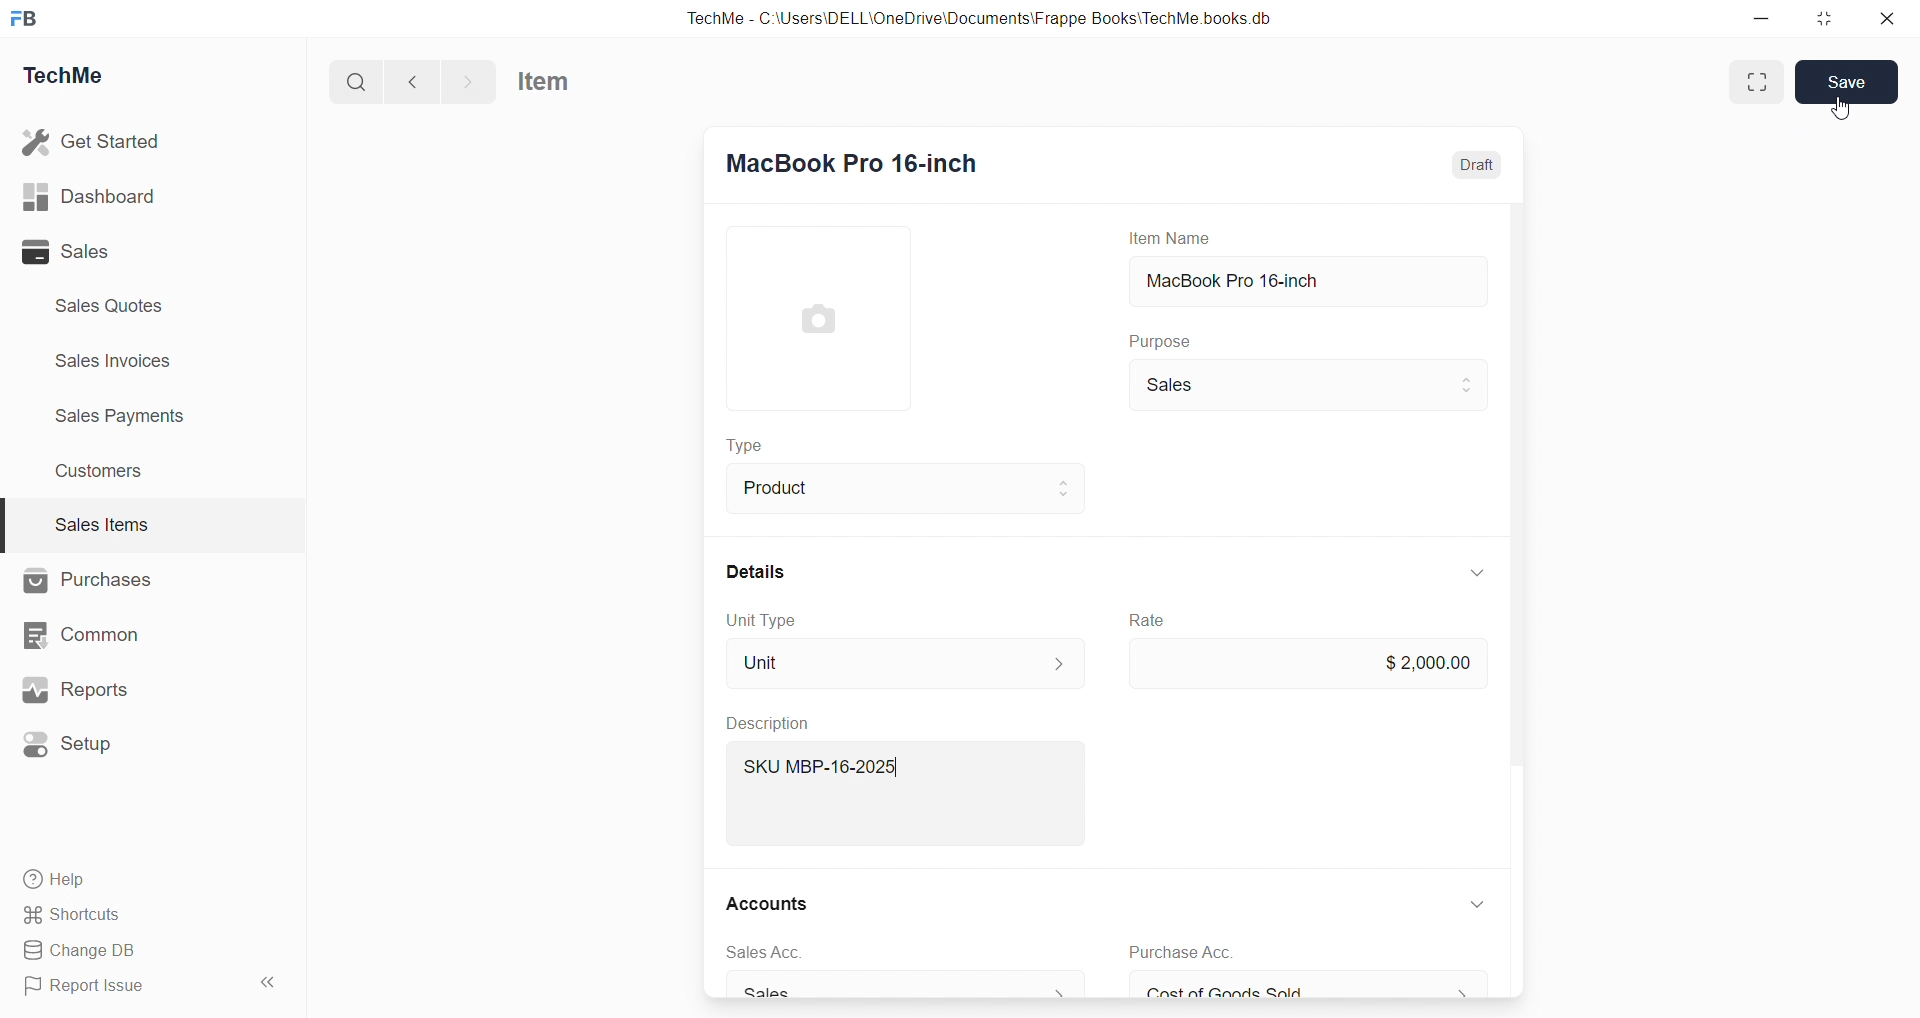 The image size is (1920, 1018). I want to click on close, so click(1888, 18).